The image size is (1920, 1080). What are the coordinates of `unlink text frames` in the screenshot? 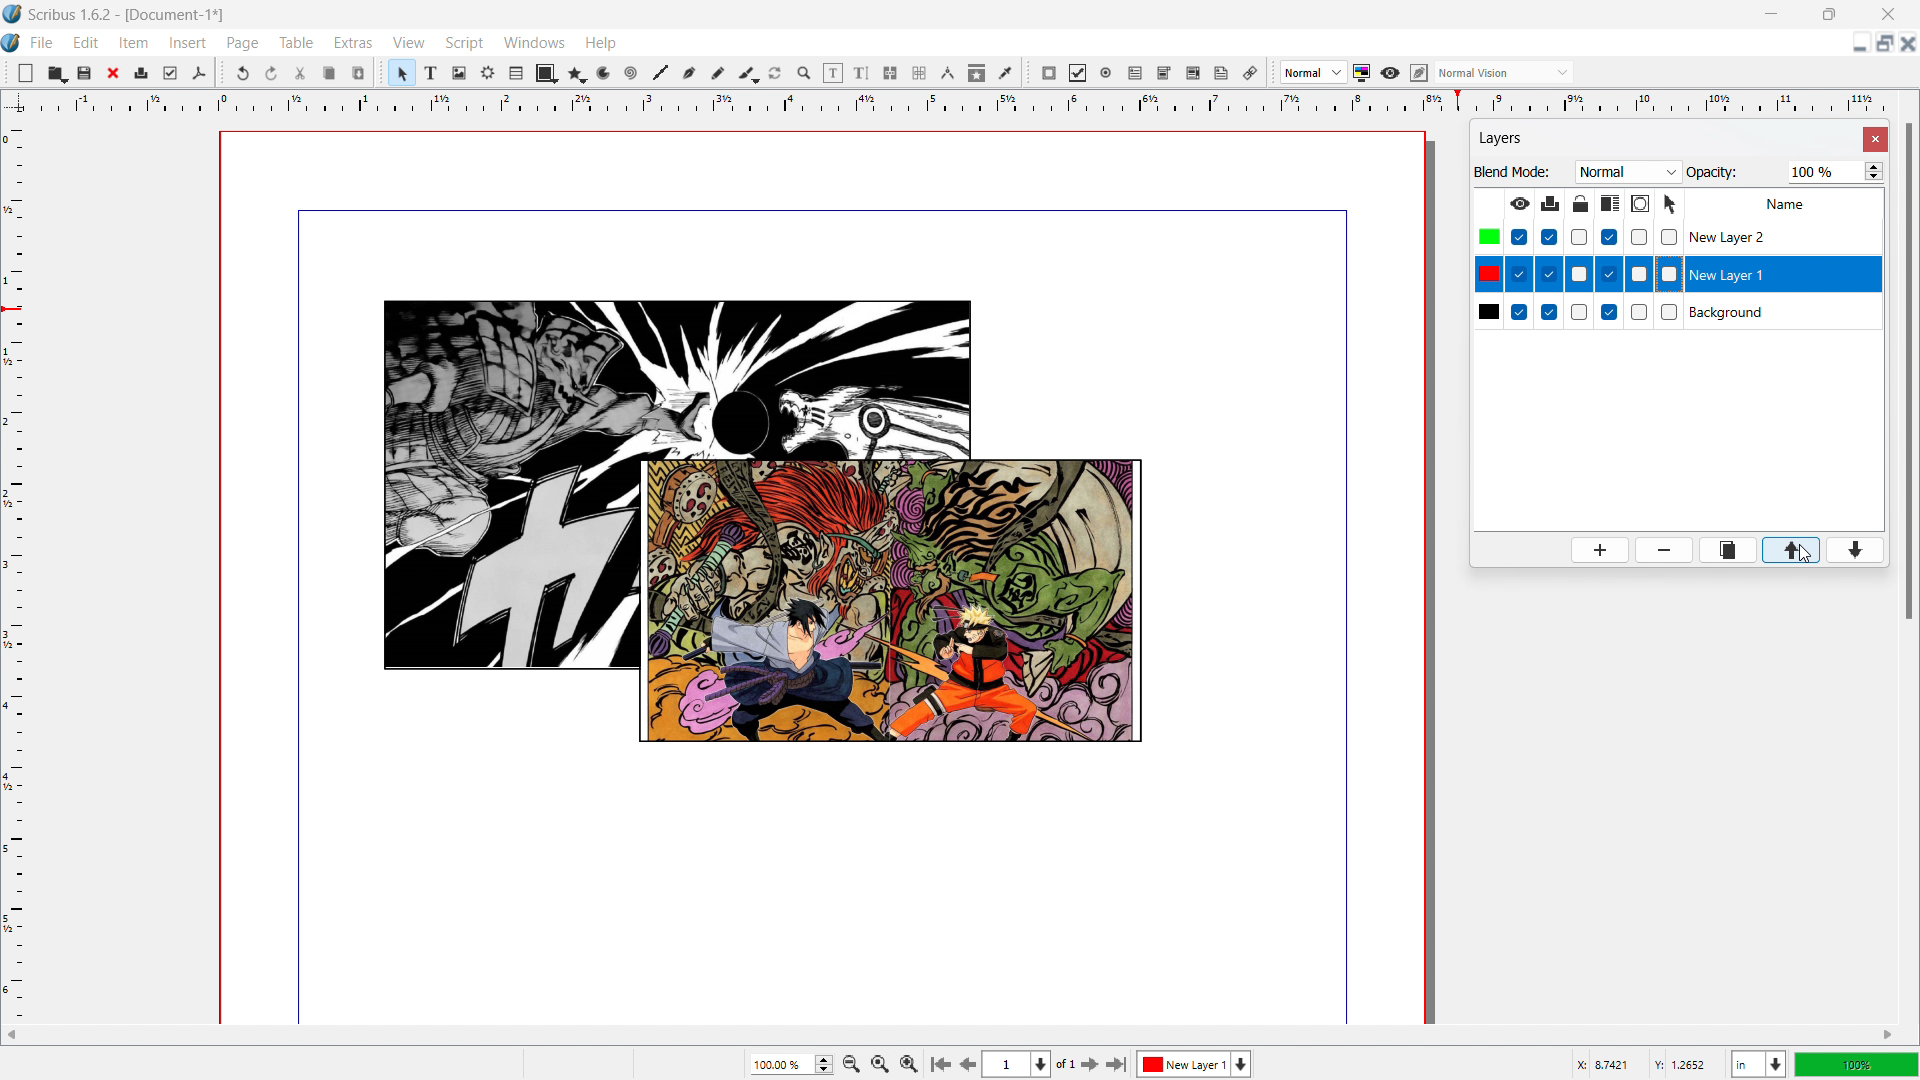 It's located at (919, 73).